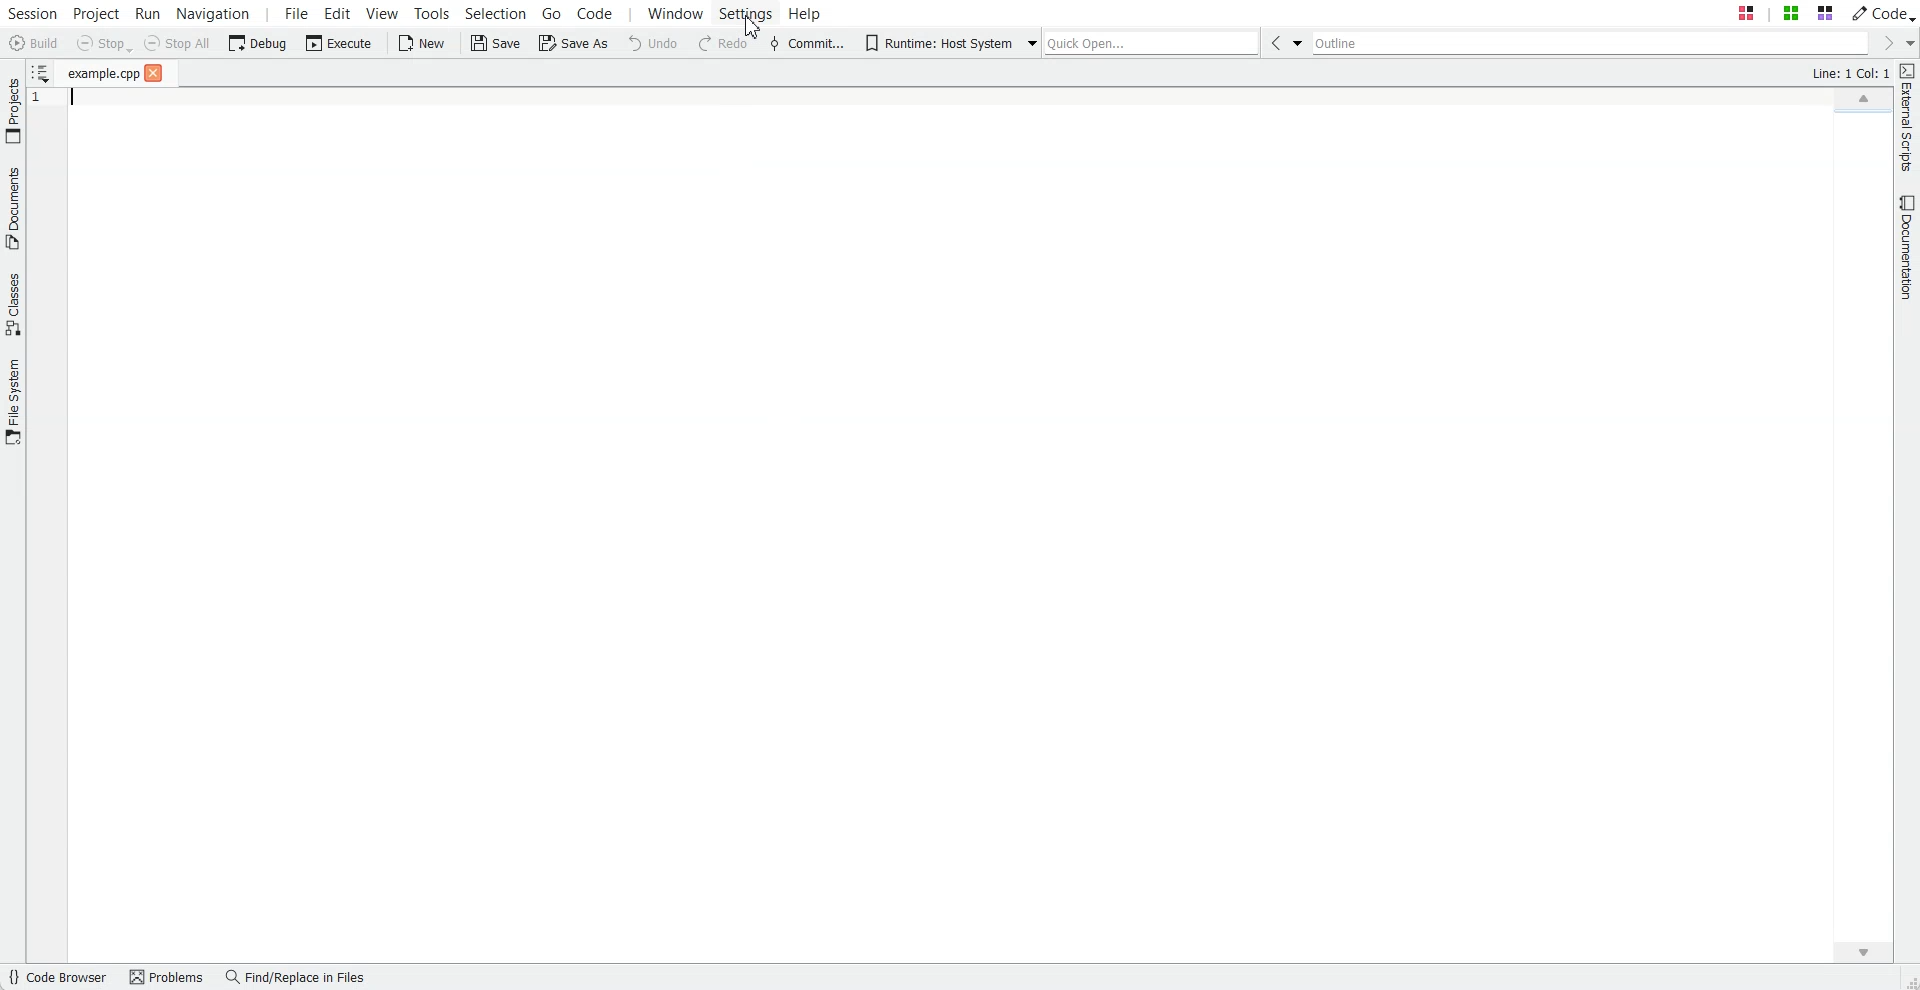  What do you see at coordinates (13, 402) in the screenshot?
I see `File System` at bounding box center [13, 402].